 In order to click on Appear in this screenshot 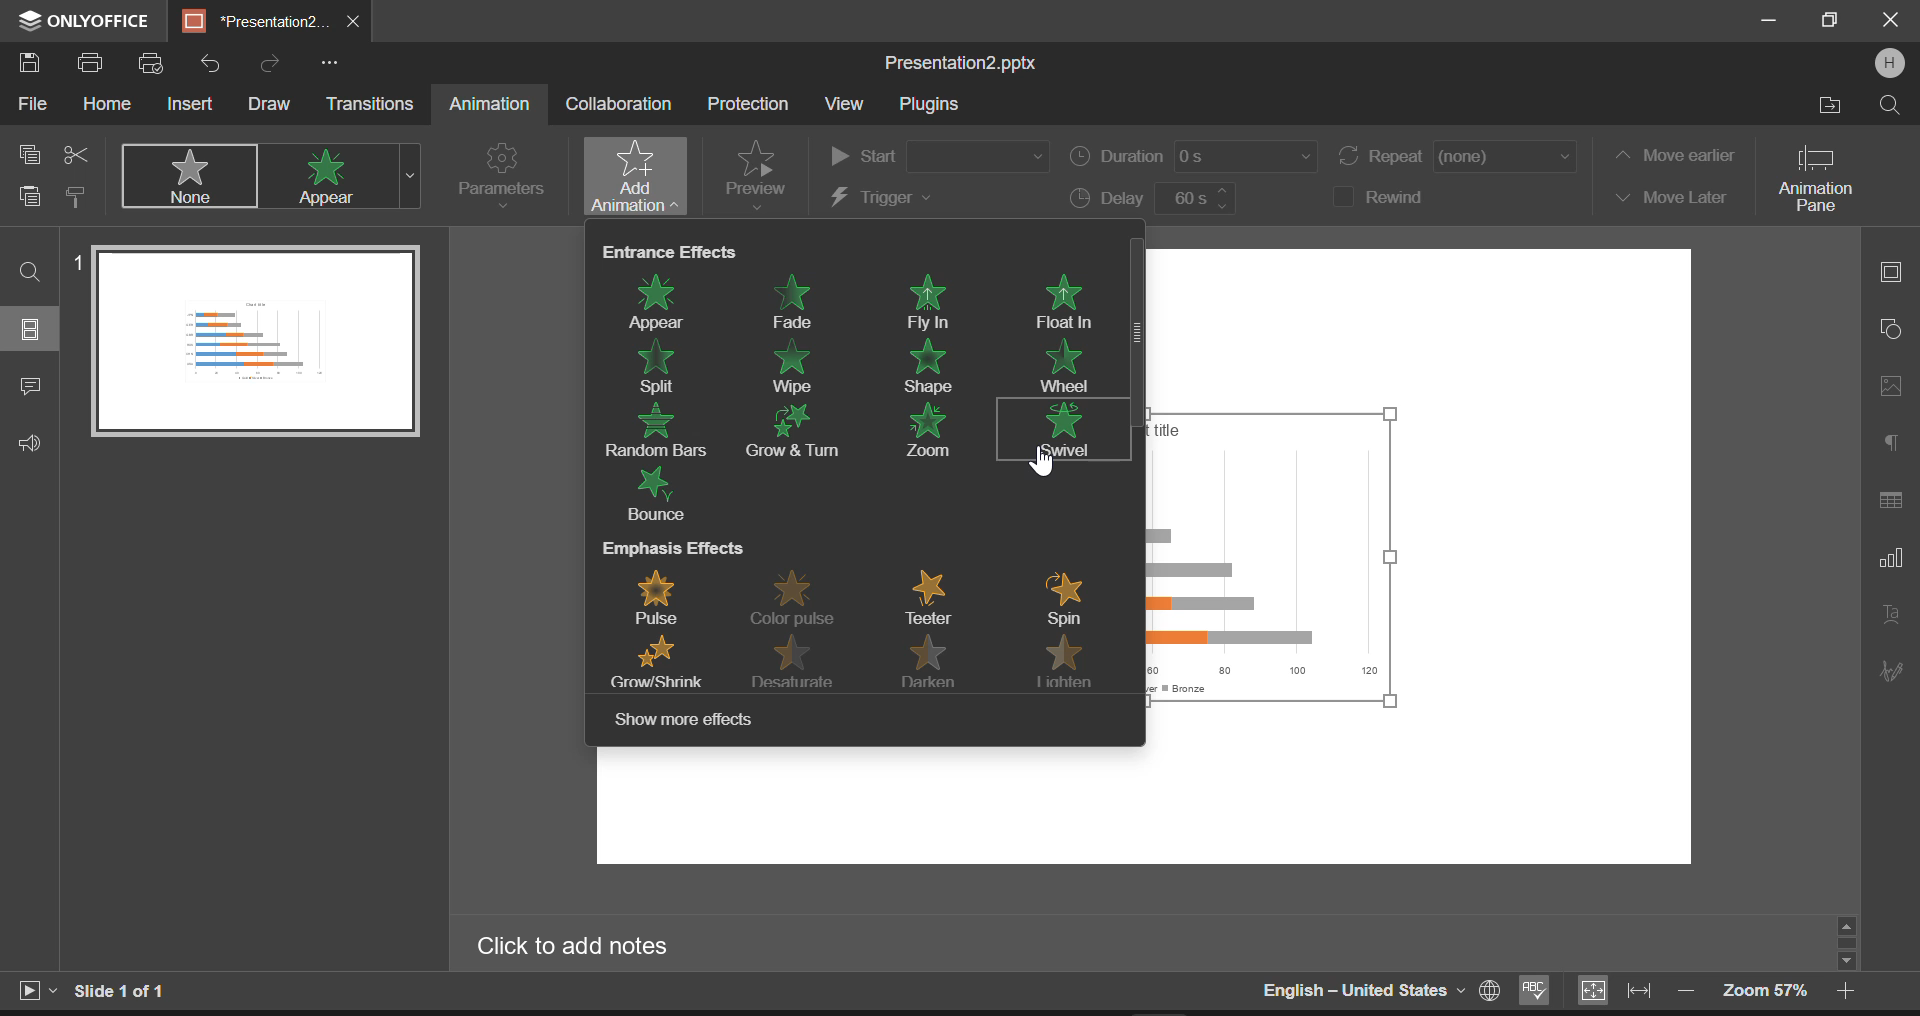, I will do `click(664, 300)`.